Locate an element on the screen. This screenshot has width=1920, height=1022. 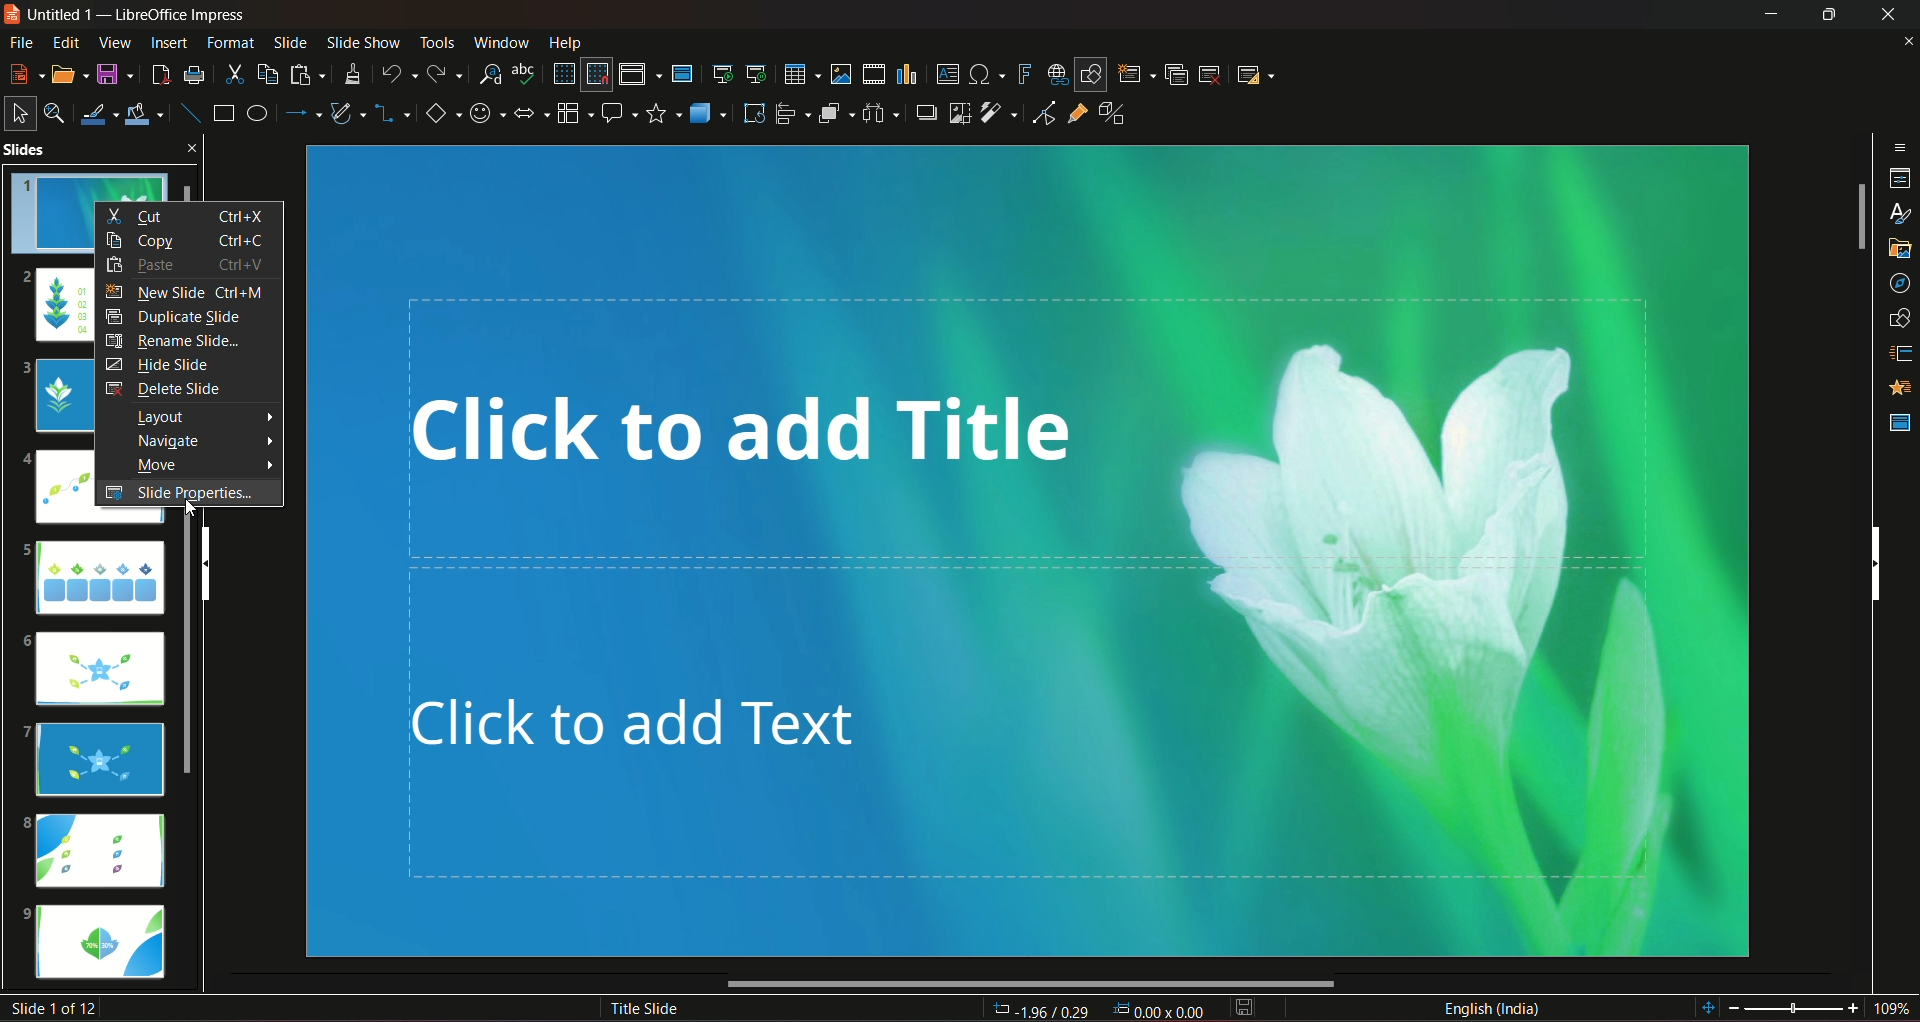
layout is located at coordinates (201, 417).